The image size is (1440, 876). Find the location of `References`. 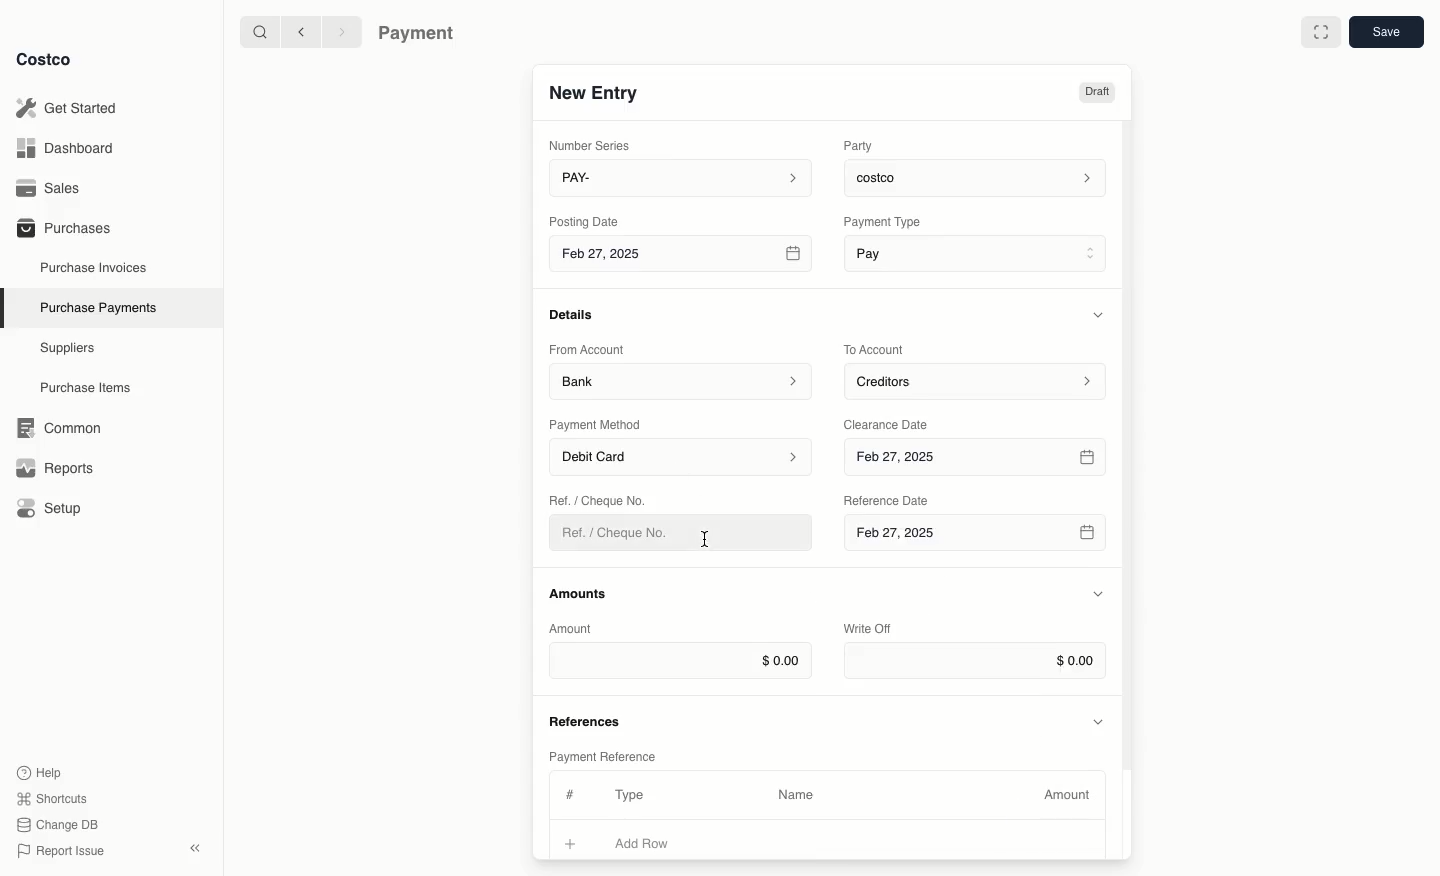

References is located at coordinates (588, 719).